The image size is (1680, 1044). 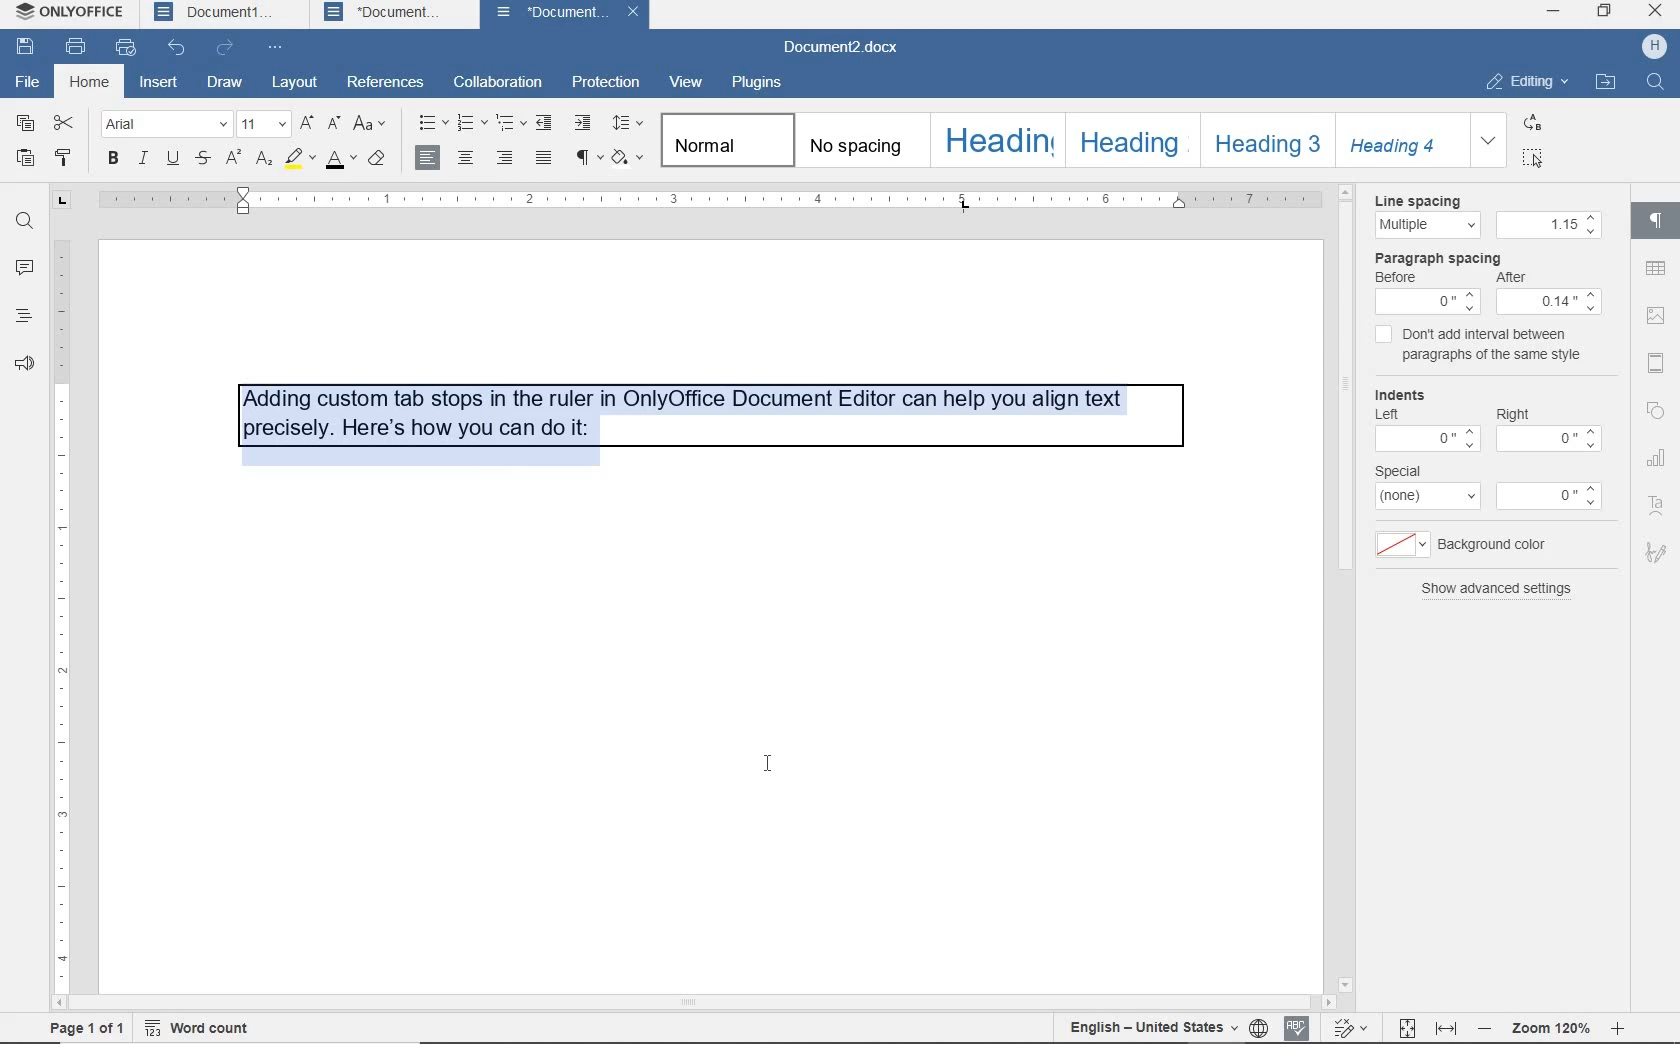 What do you see at coordinates (217, 13) in the screenshot?
I see `Document1 tab` at bounding box center [217, 13].